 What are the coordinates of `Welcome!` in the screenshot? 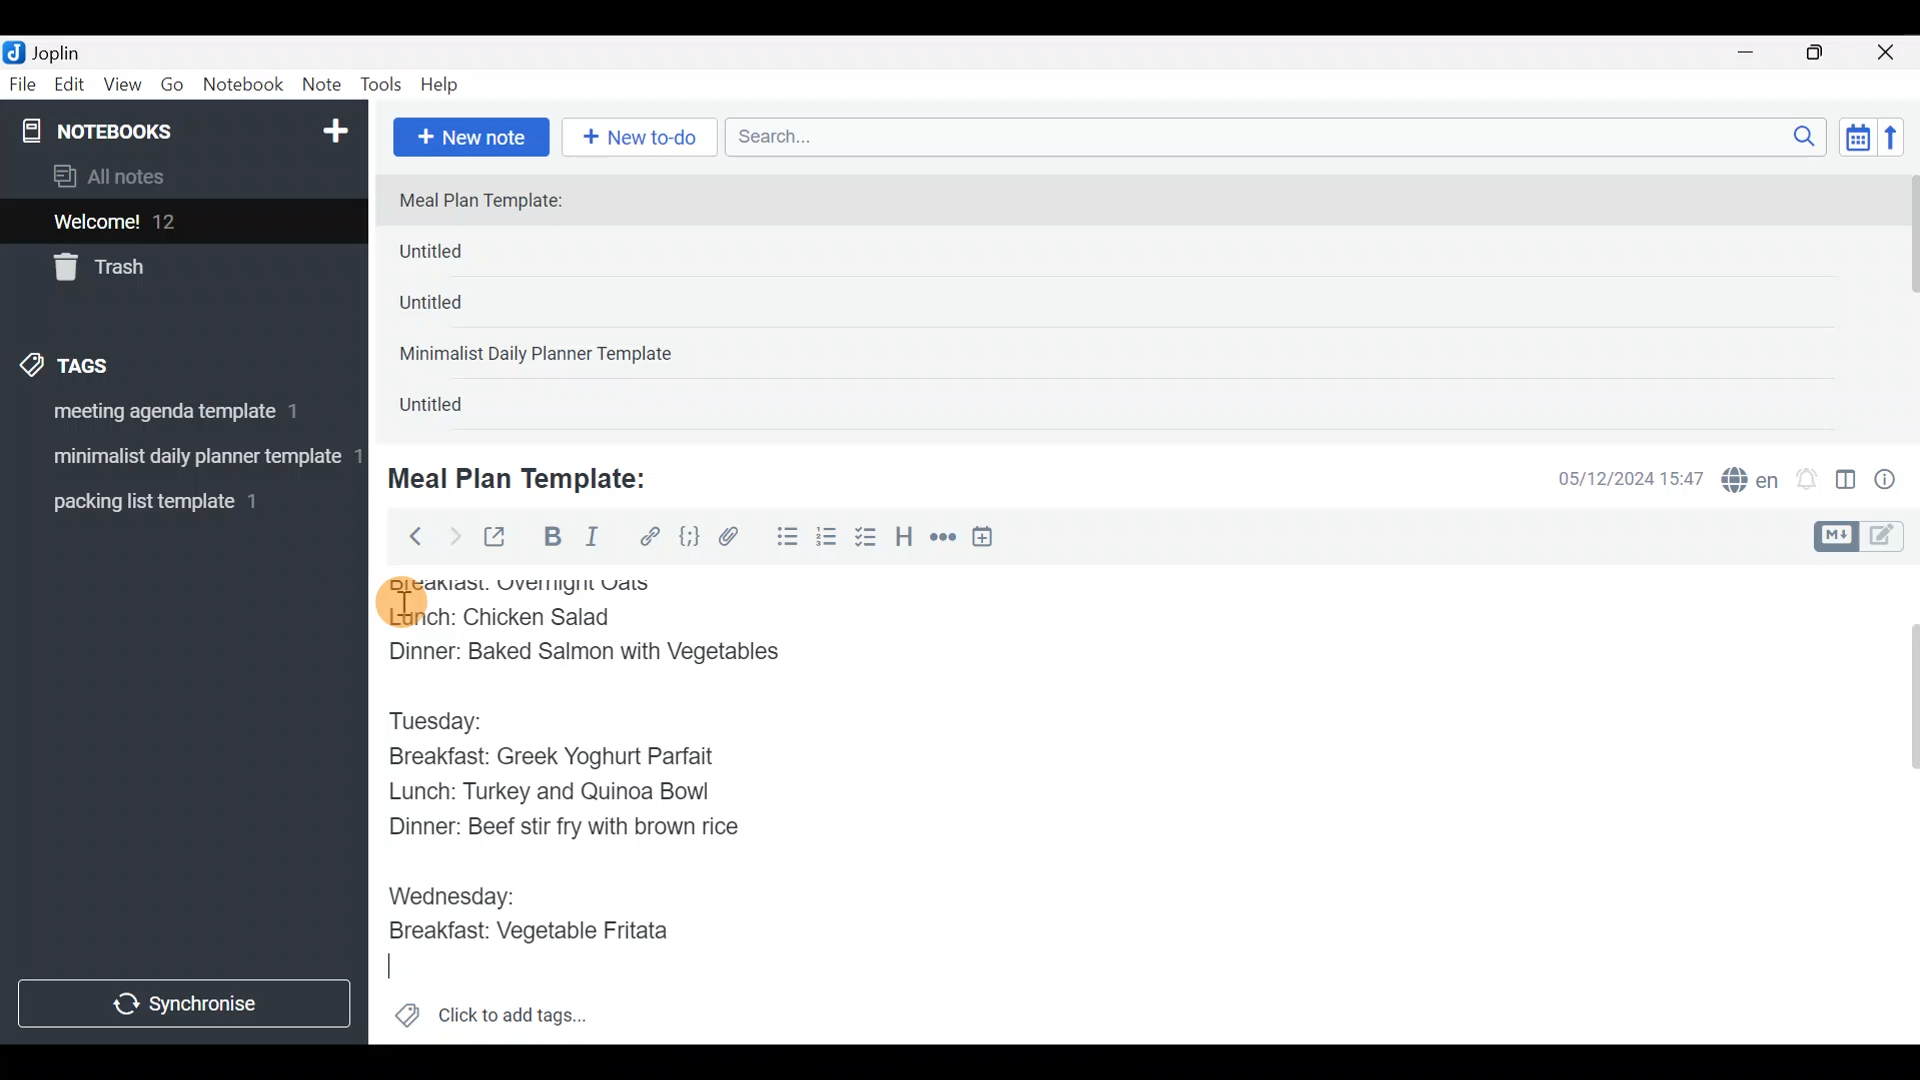 It's located at (181, 223).